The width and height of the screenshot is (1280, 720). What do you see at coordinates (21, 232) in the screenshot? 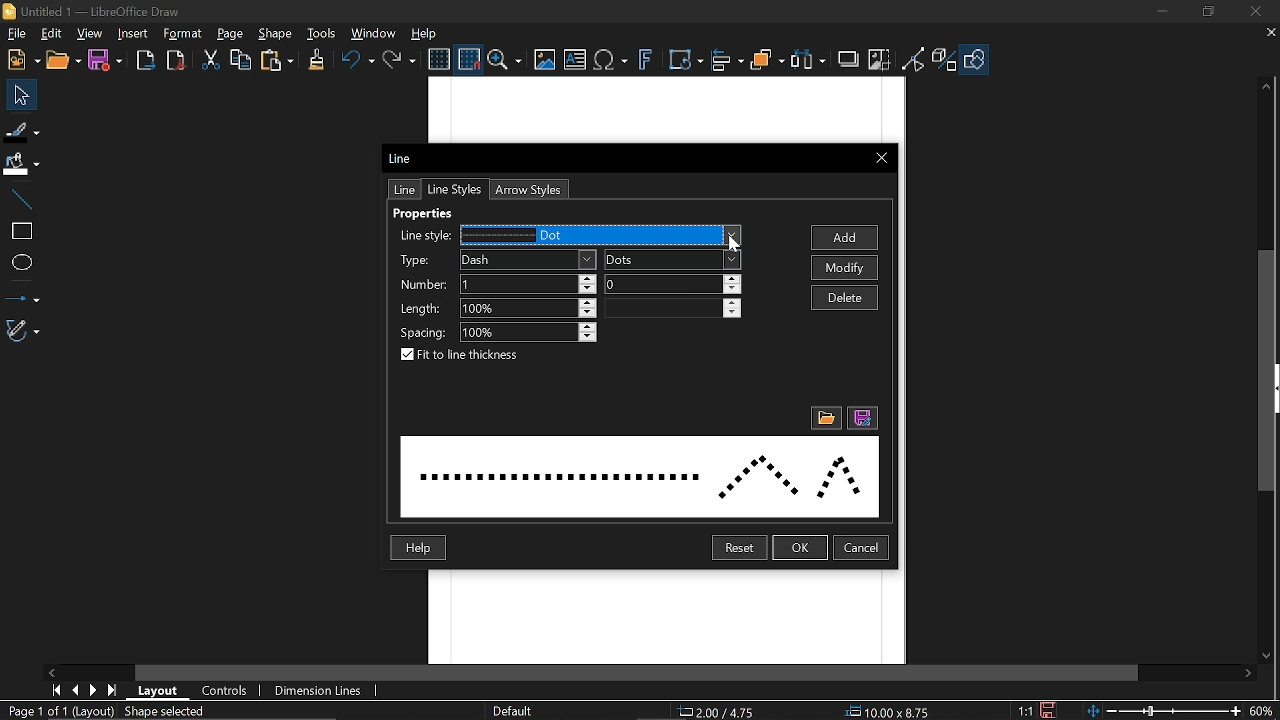
I see `rectangle` at bounding box center [21, 232].